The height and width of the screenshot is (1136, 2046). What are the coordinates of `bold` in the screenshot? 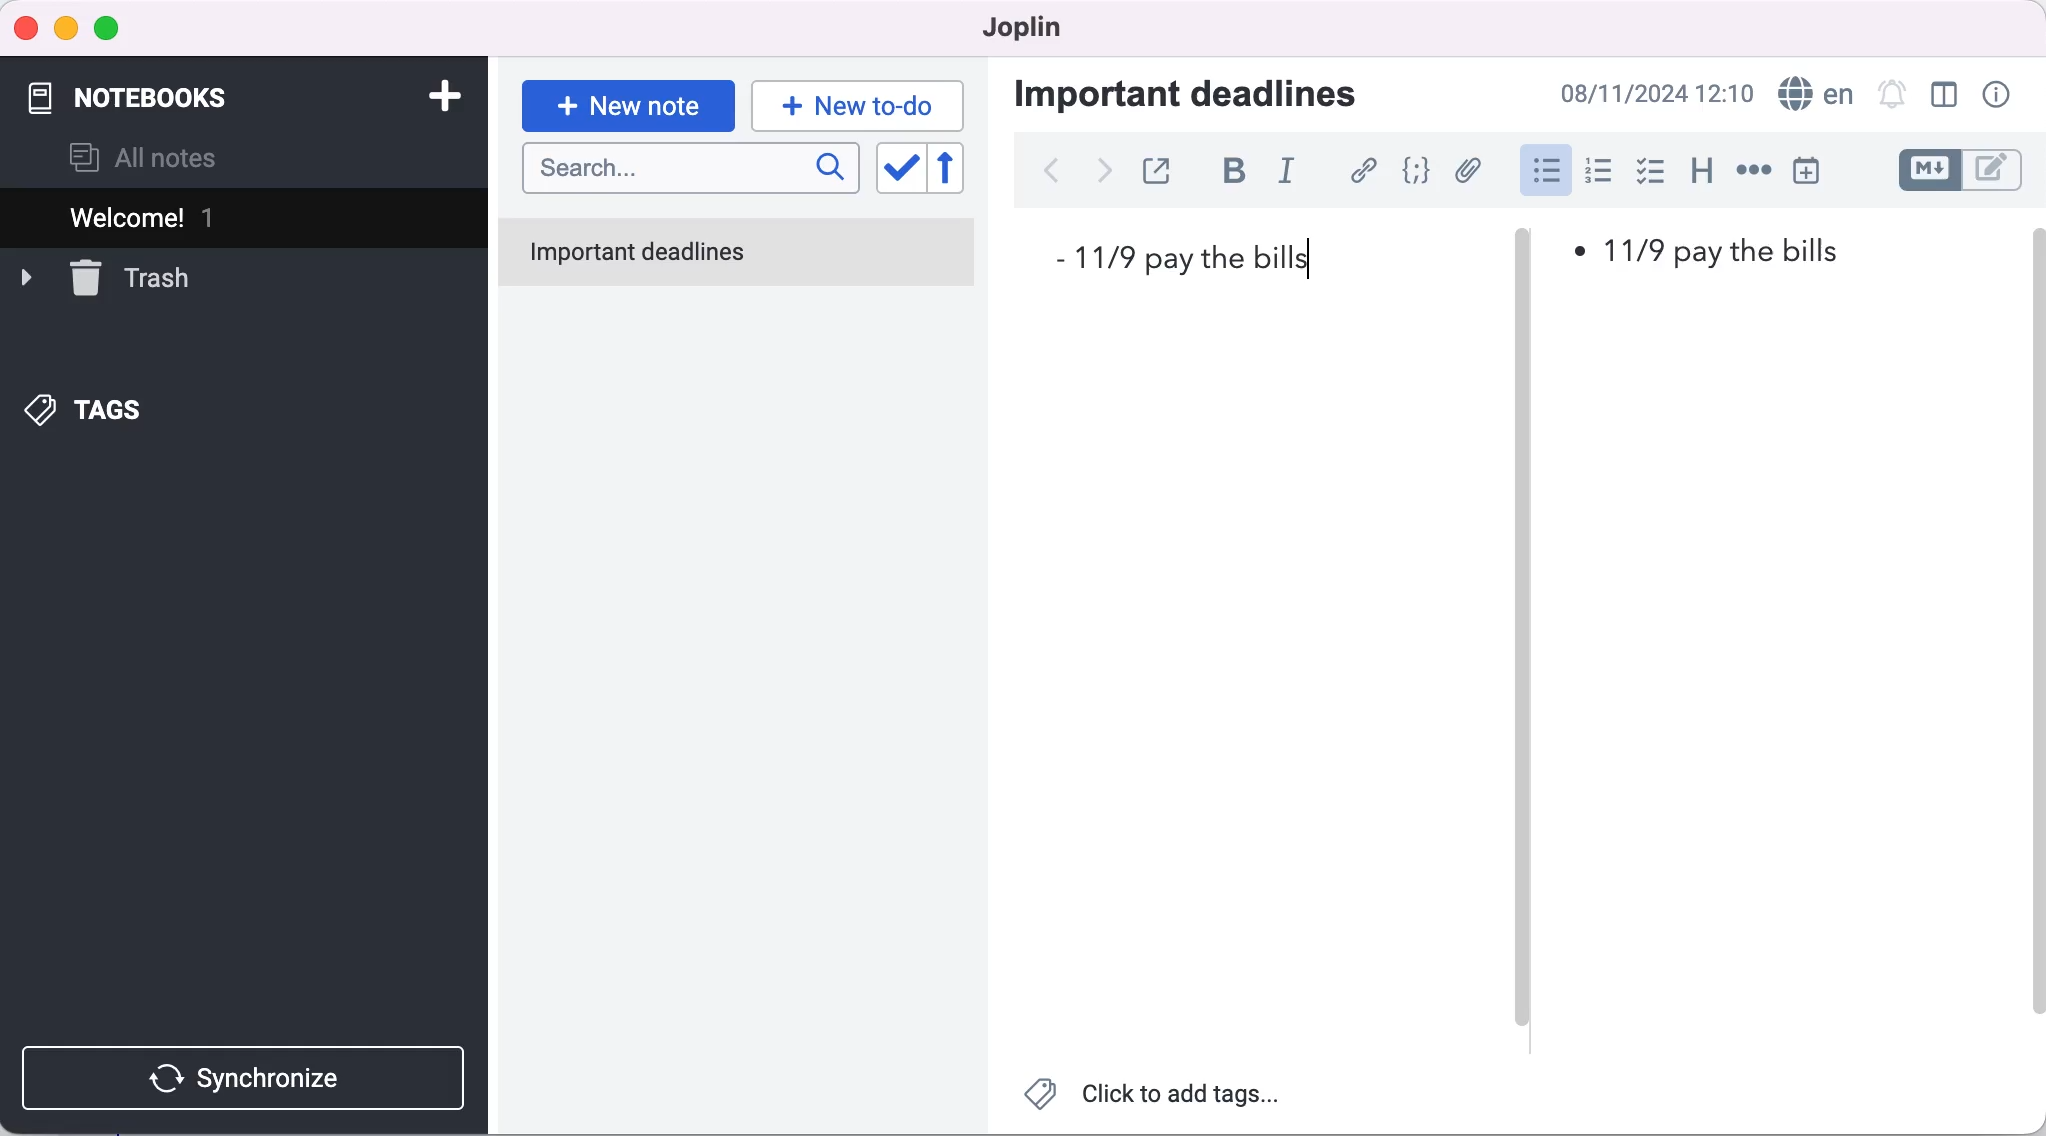 It's located at (1225, 174).